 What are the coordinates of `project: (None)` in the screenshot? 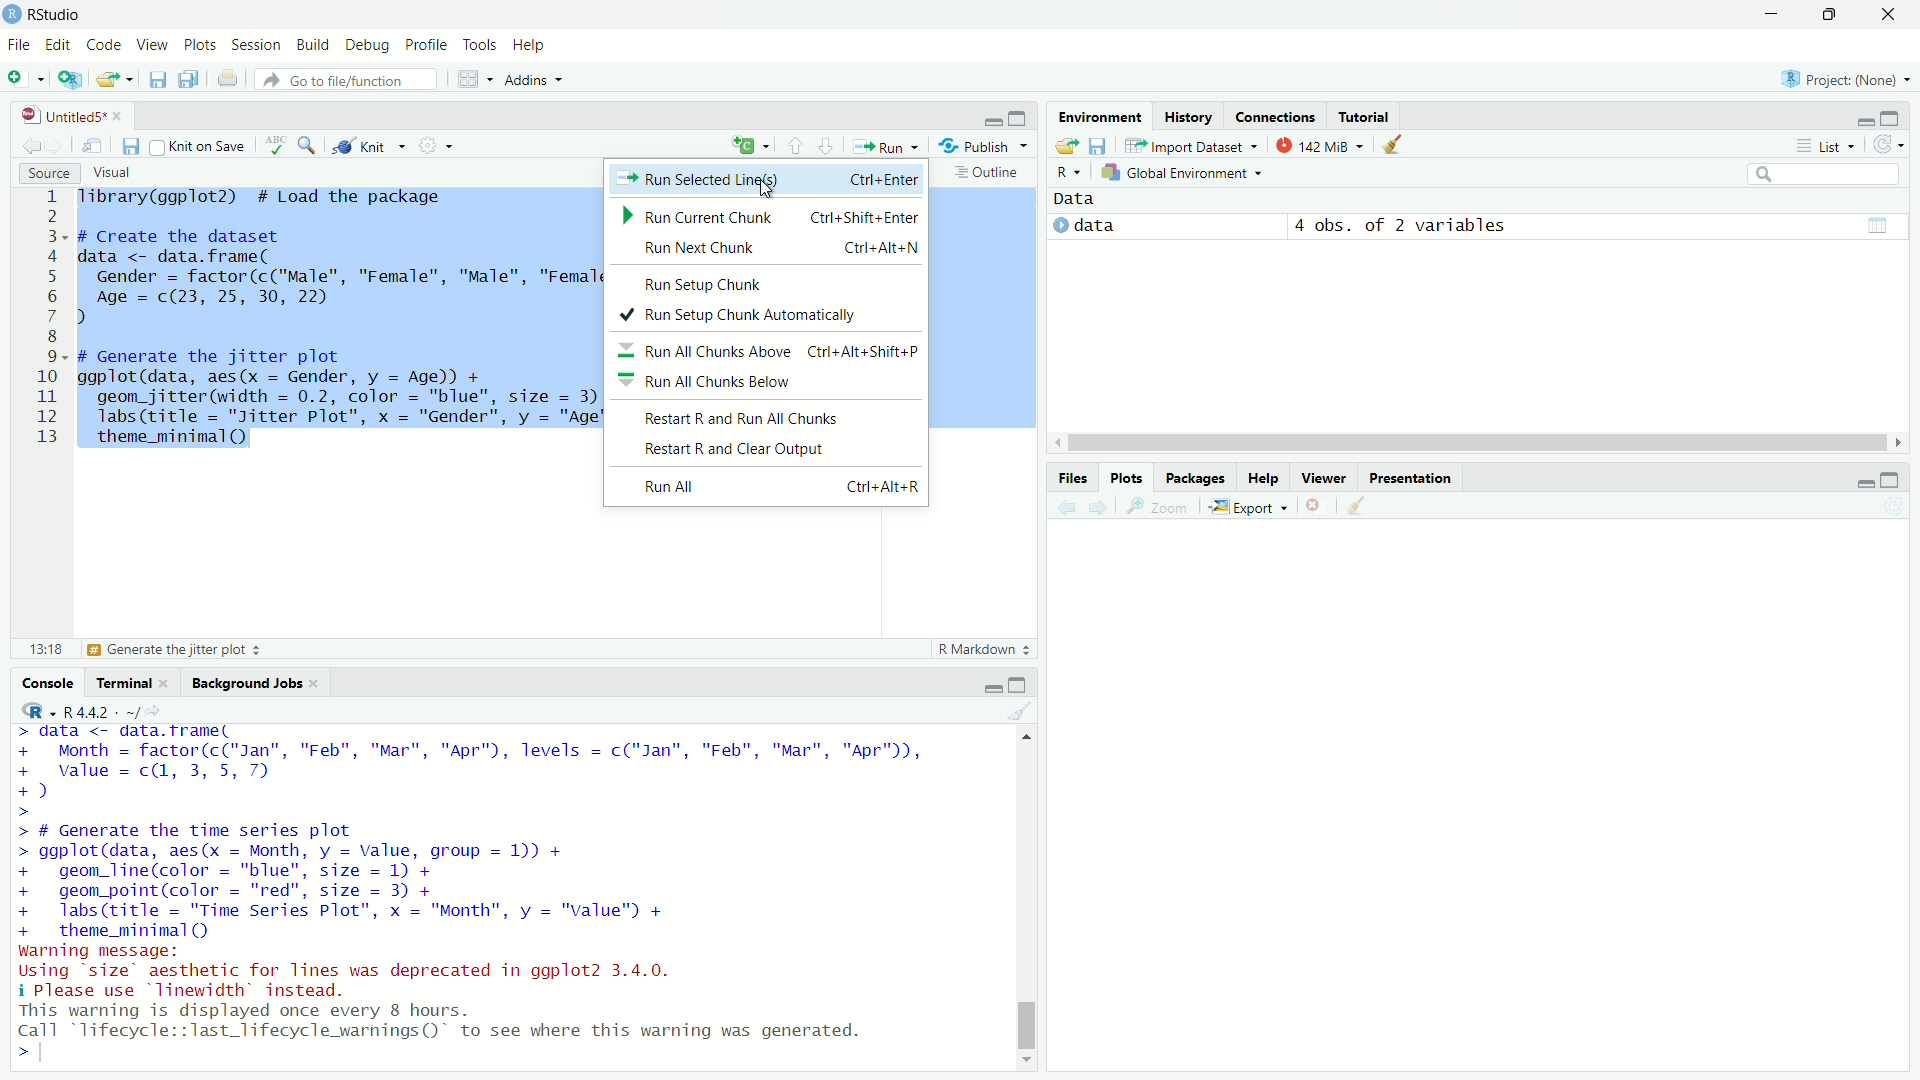 It's located at (1844, 79).